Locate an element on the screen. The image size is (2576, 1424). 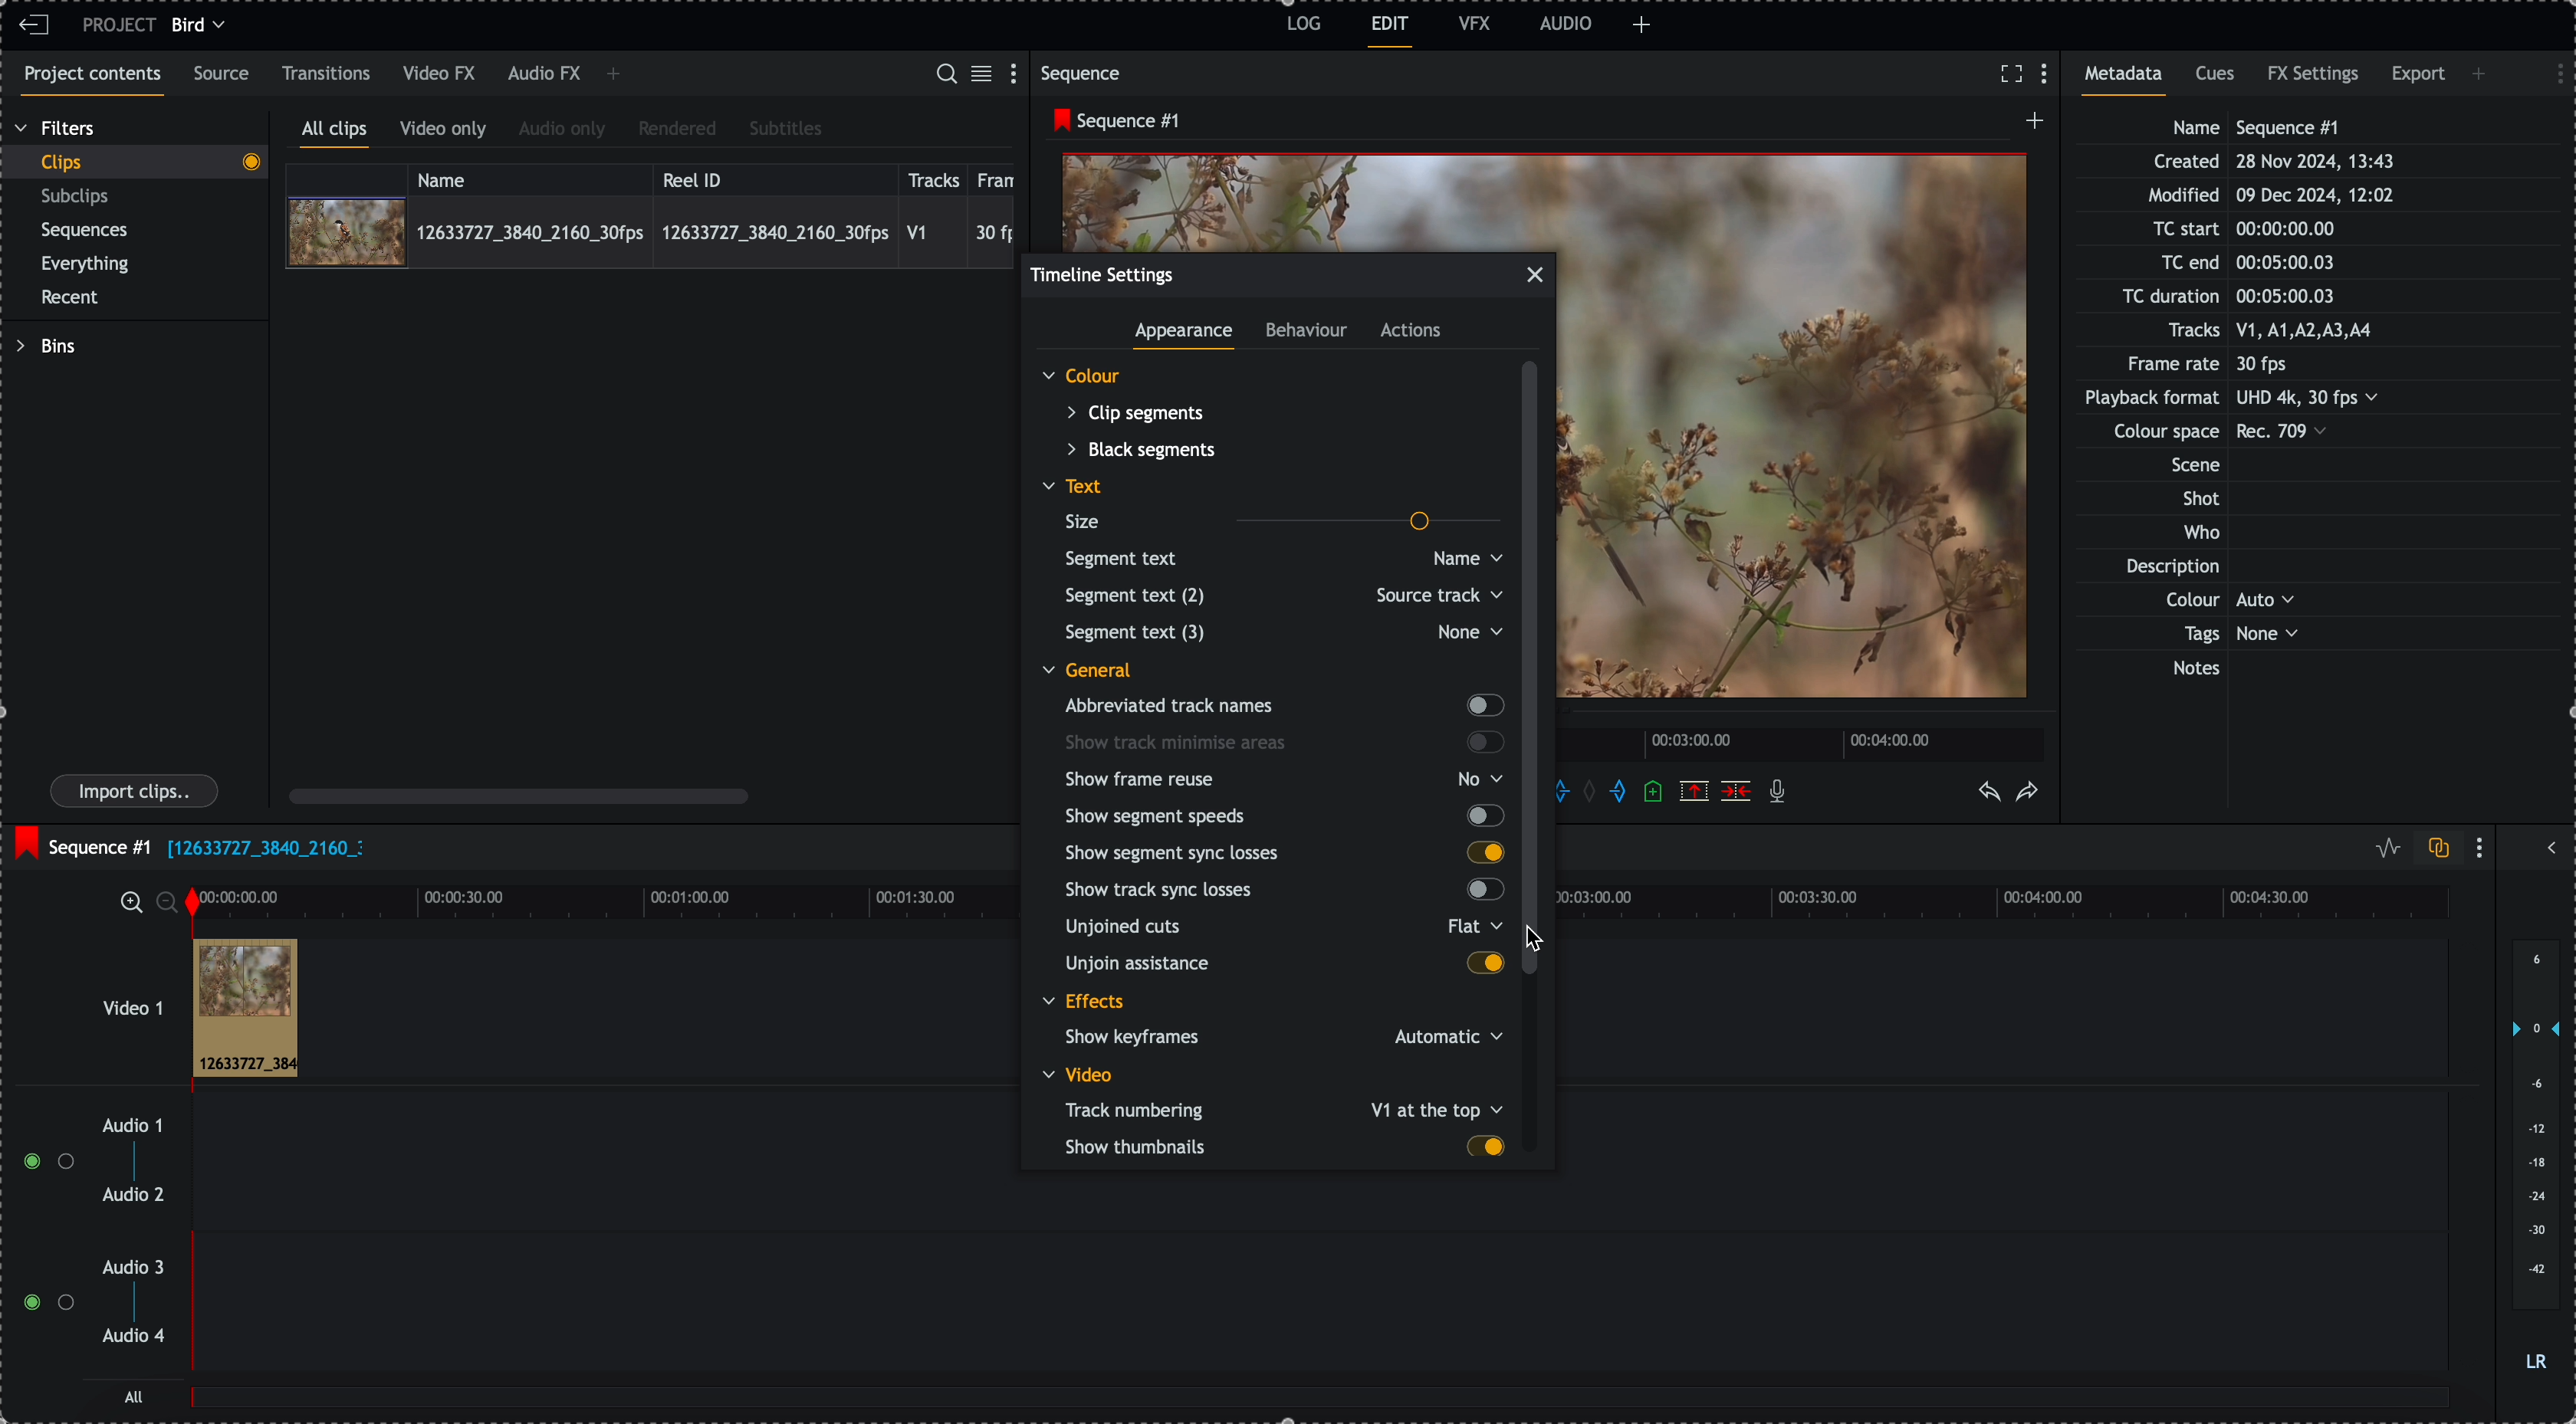
video preview is located at coordinates (1309, 199).